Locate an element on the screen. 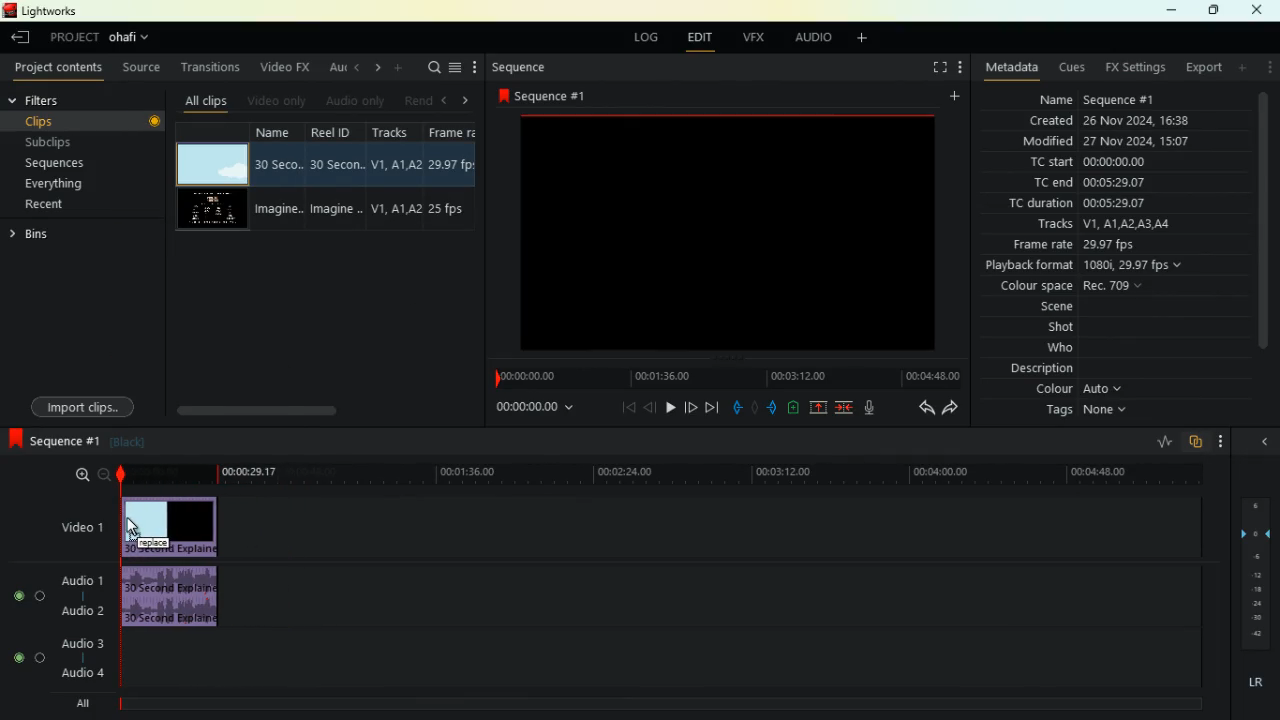  imagine.. is located at coordinates (336, 210).